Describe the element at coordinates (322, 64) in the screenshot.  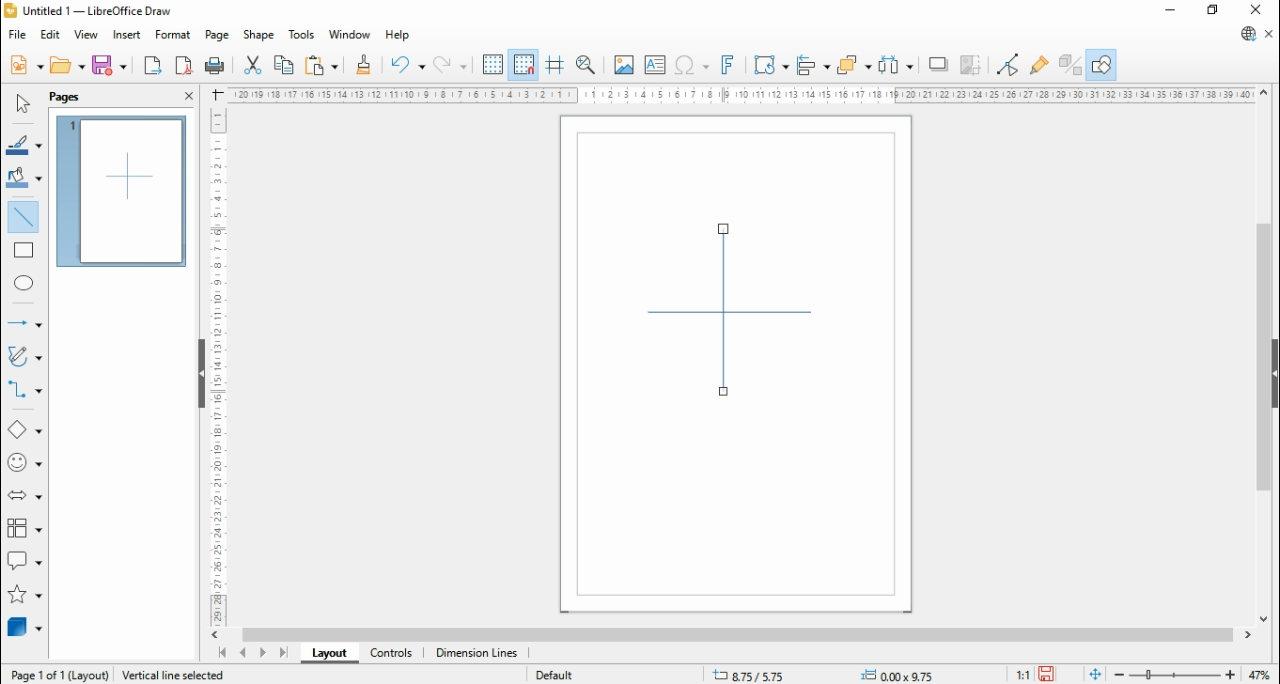
I see `paste` at that location.